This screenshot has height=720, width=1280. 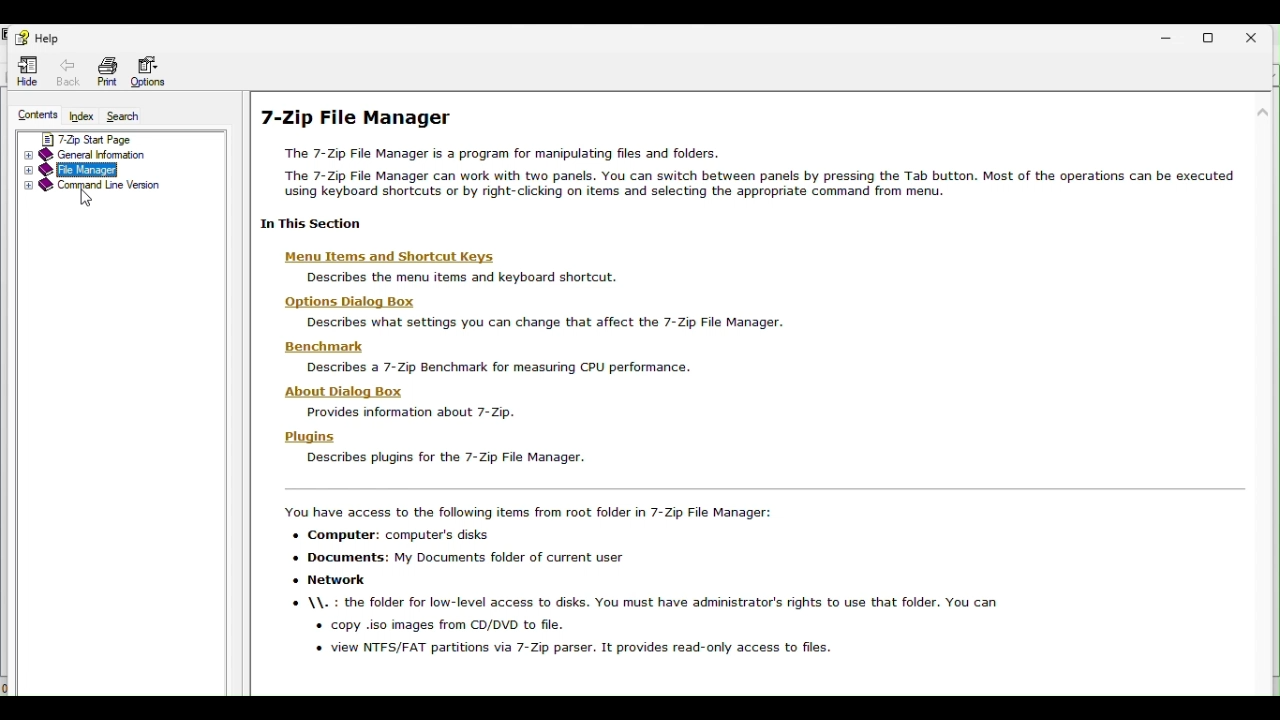 I want to click on Options Dialog Box, so click(x=349, y=301).